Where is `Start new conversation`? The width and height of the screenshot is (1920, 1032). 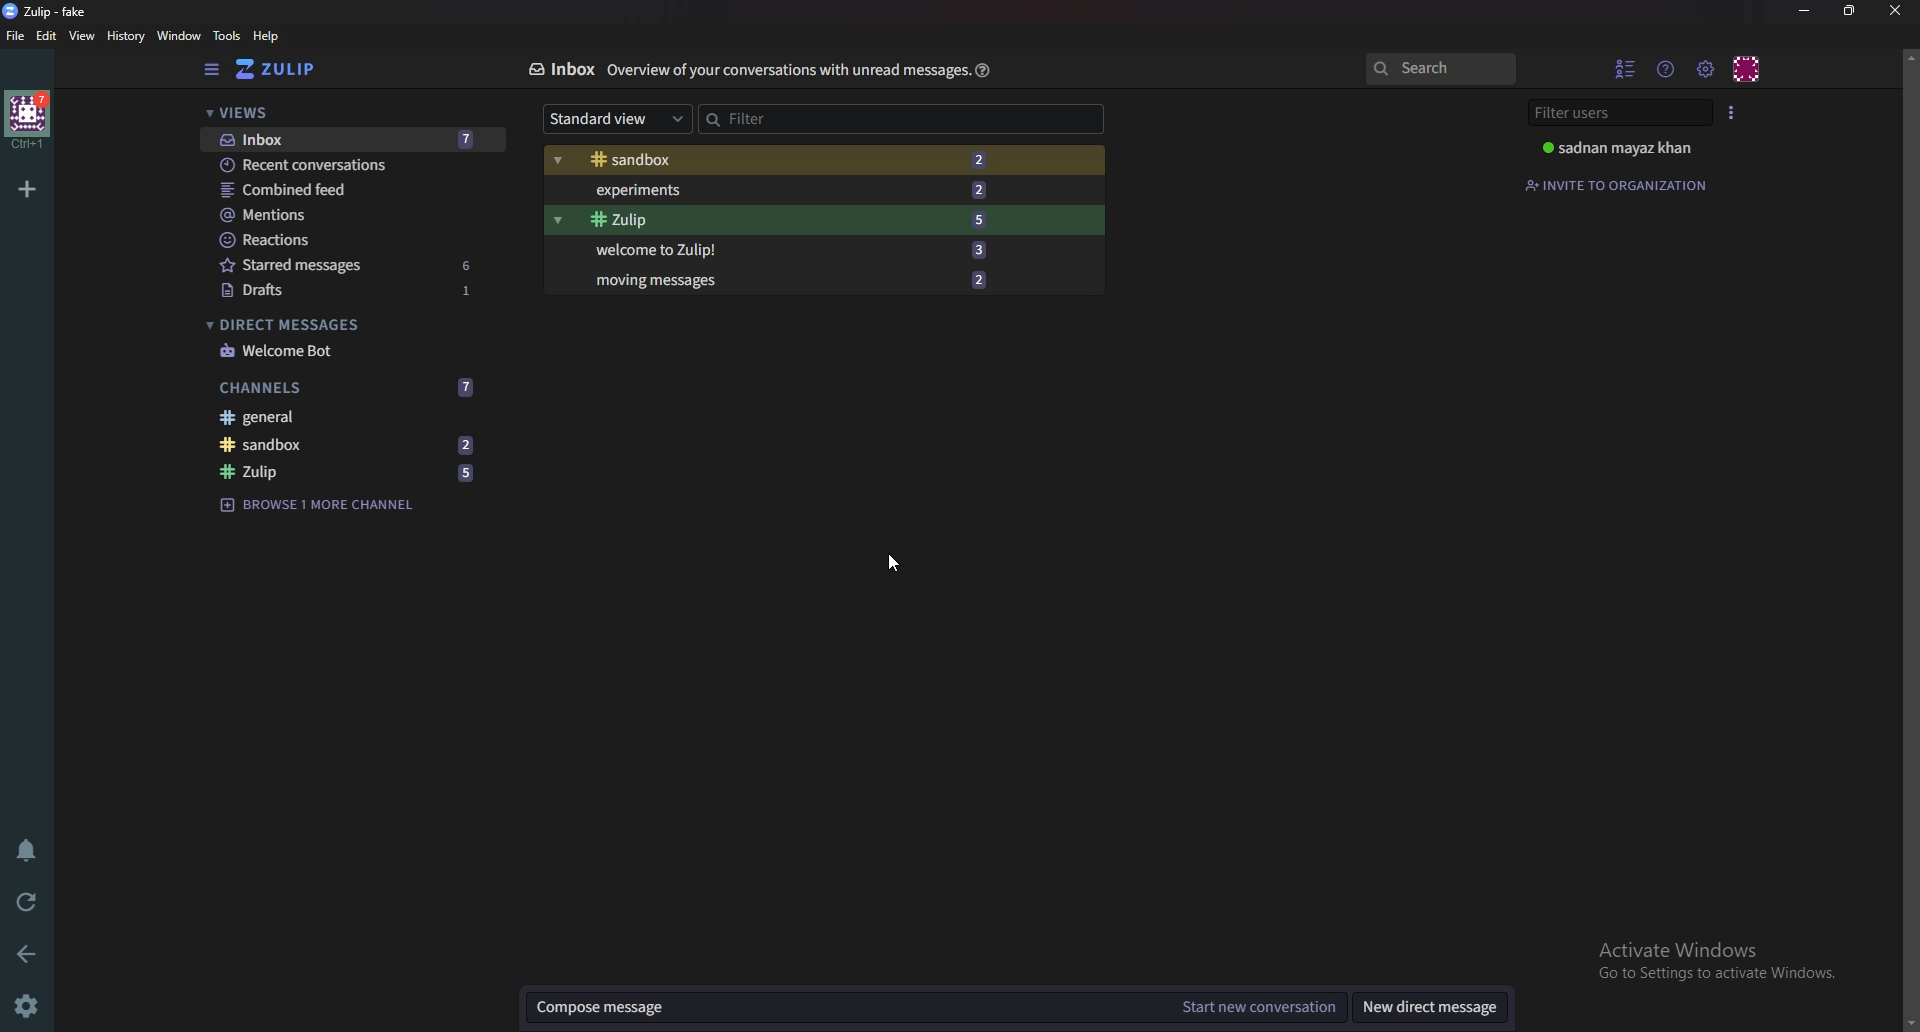 Start new conversation is located at coordinates (1260, 1008).